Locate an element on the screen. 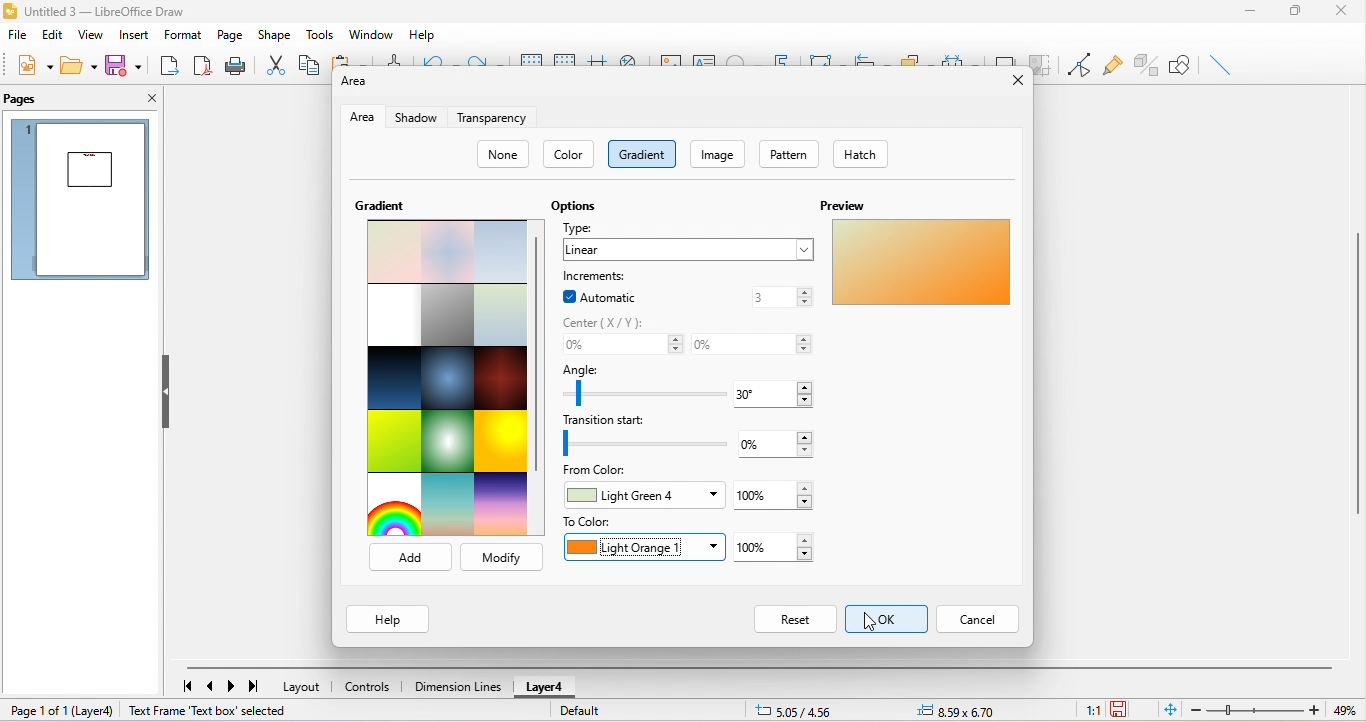  type is located at coordinates (582, 226).